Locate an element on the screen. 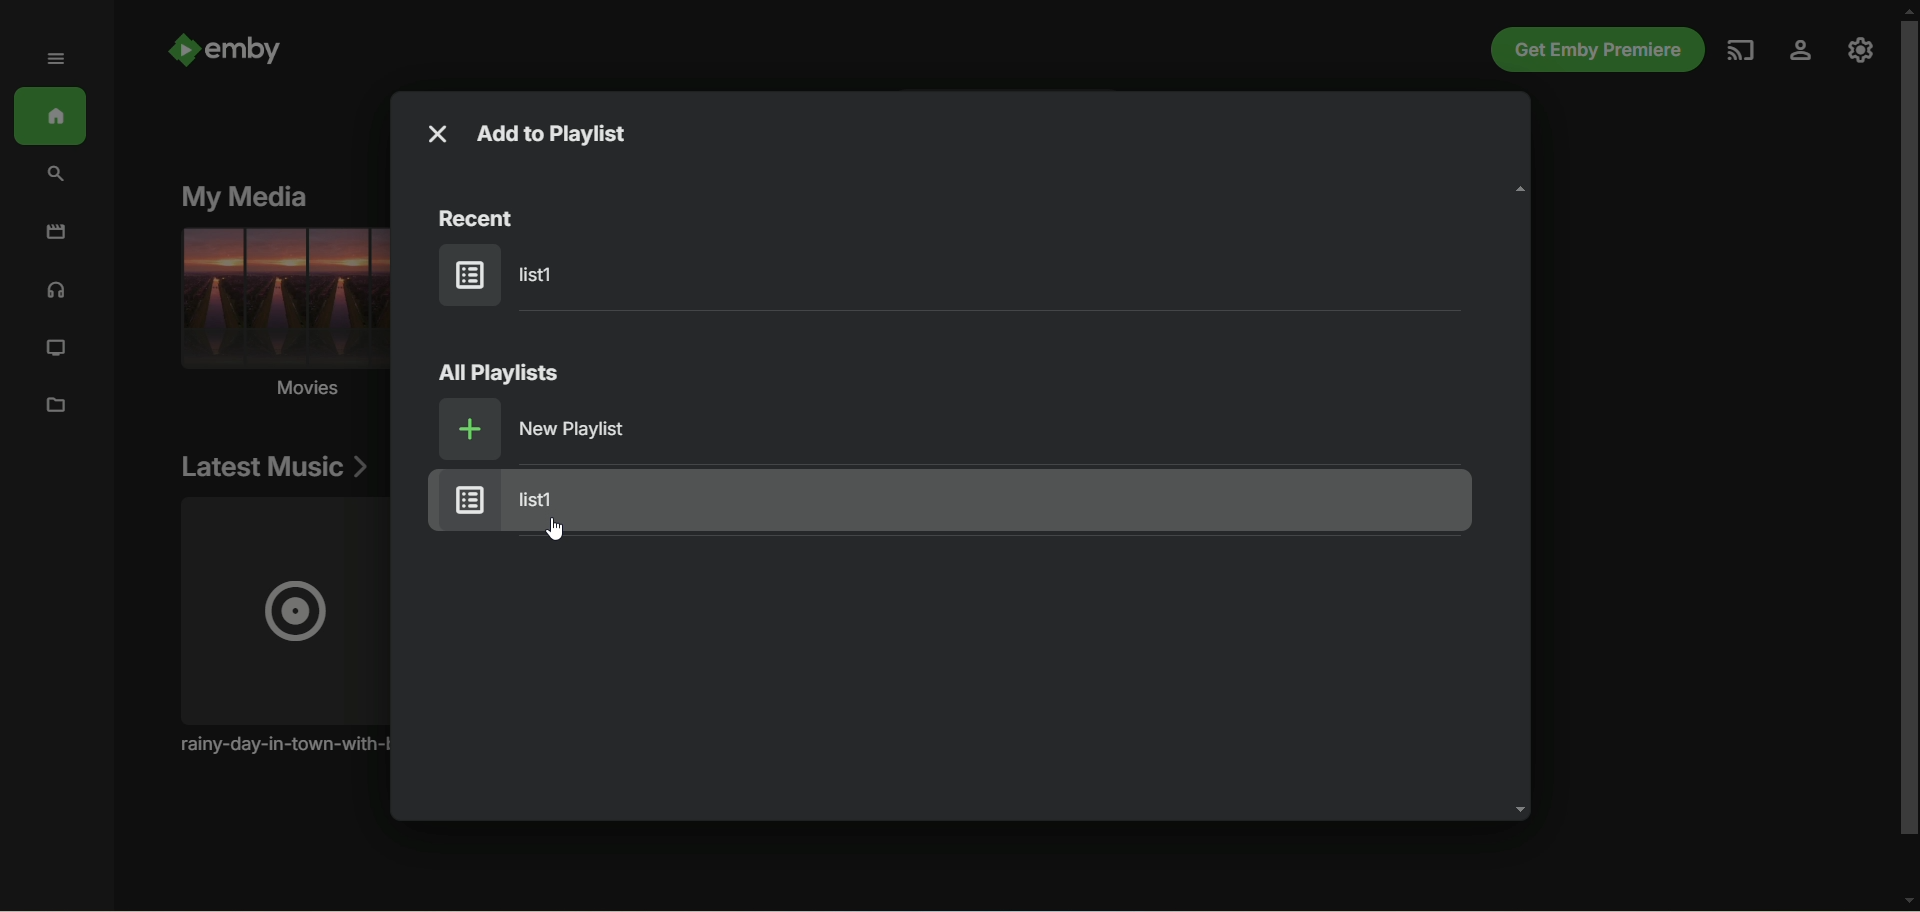  add to playlist is located at coordinates (562, 132).